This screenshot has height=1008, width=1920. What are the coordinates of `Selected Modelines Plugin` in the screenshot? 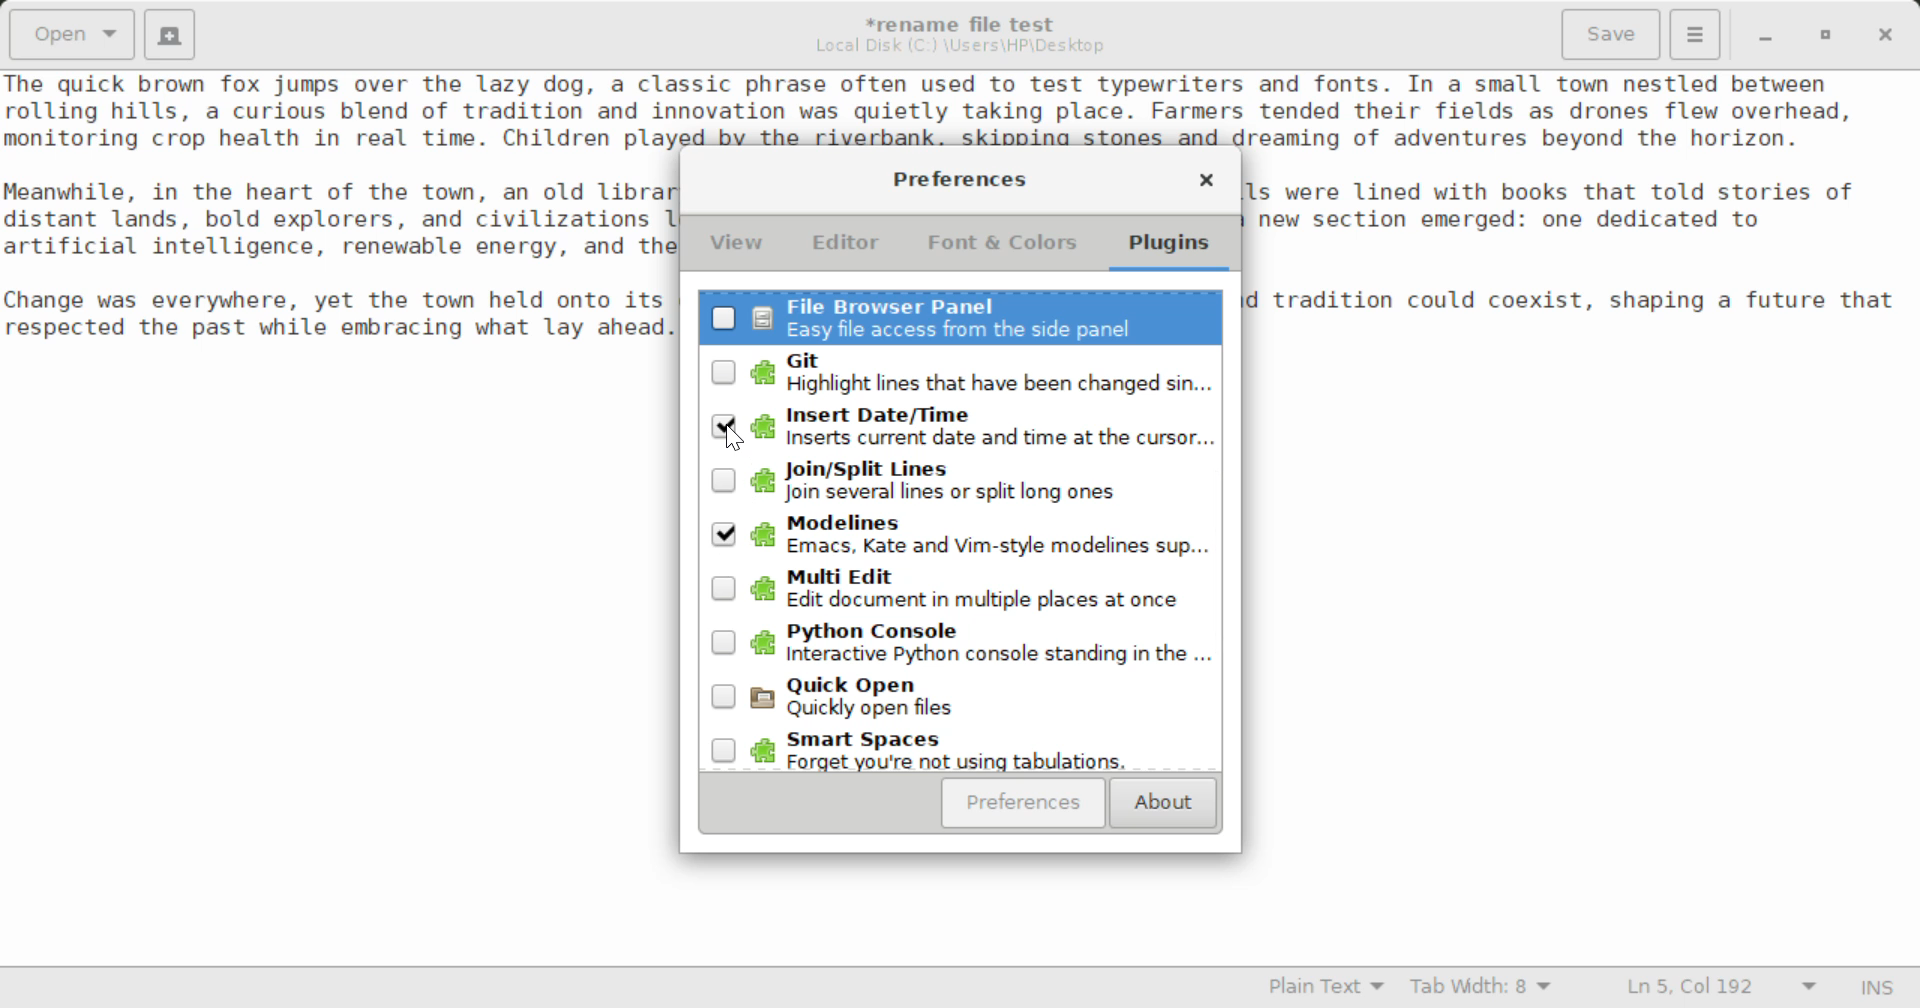 It's located at (964, 539).